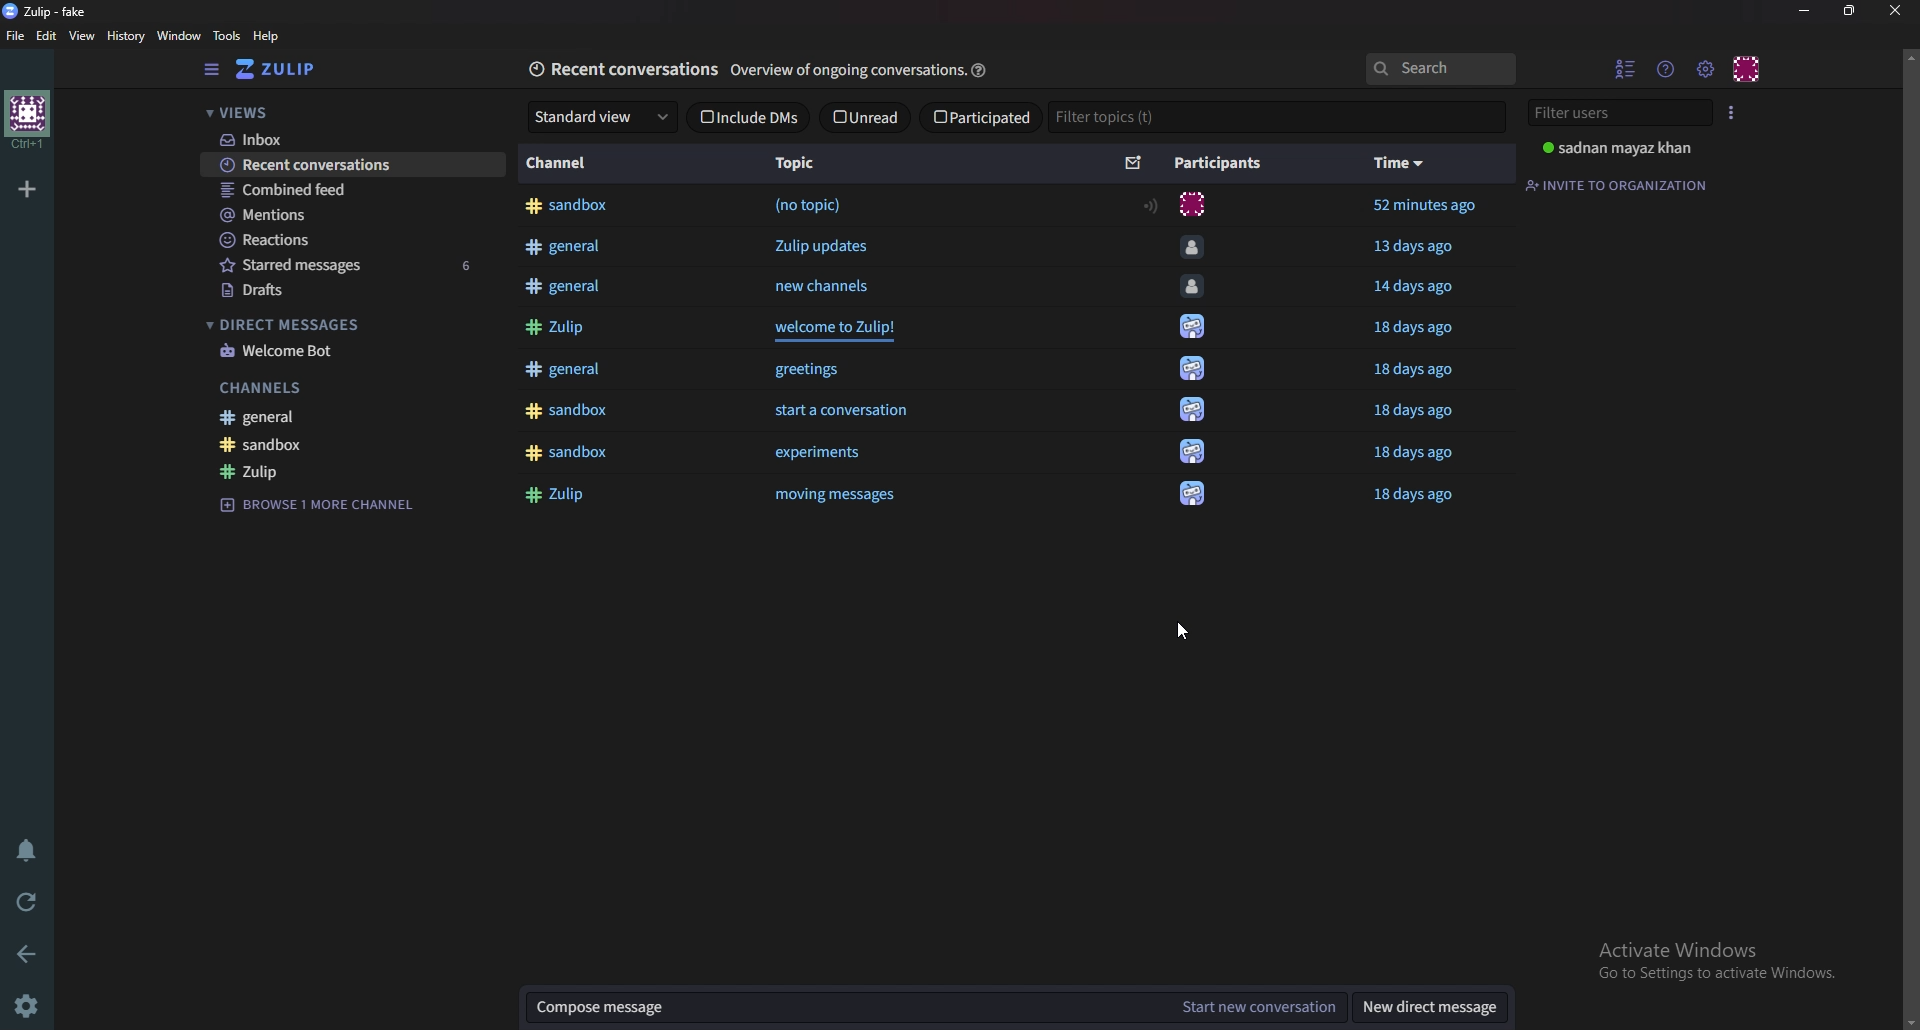  I want to click on file, so click(19, 36).